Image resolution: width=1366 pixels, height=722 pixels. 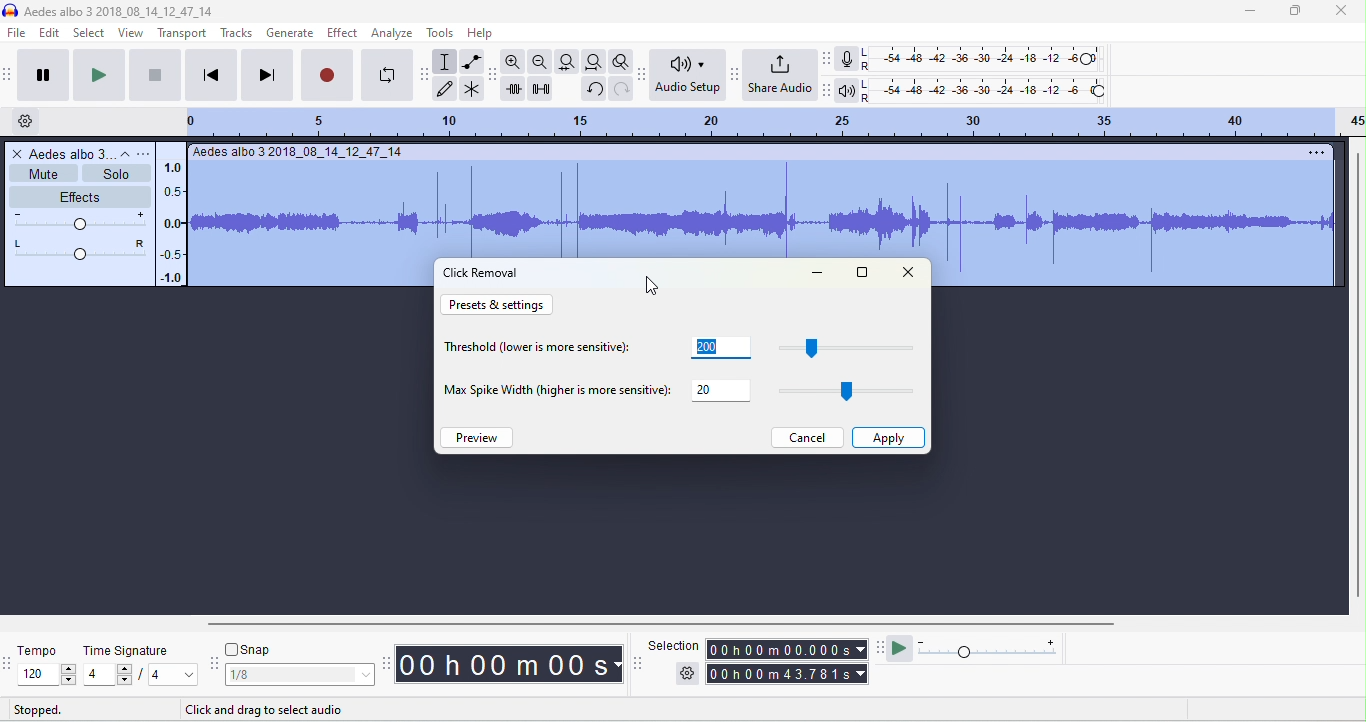 What do you see at coordinates (215, 663) in the screenshot?
I see `audacity snapping toolbar` at bounding box center [215, 663].